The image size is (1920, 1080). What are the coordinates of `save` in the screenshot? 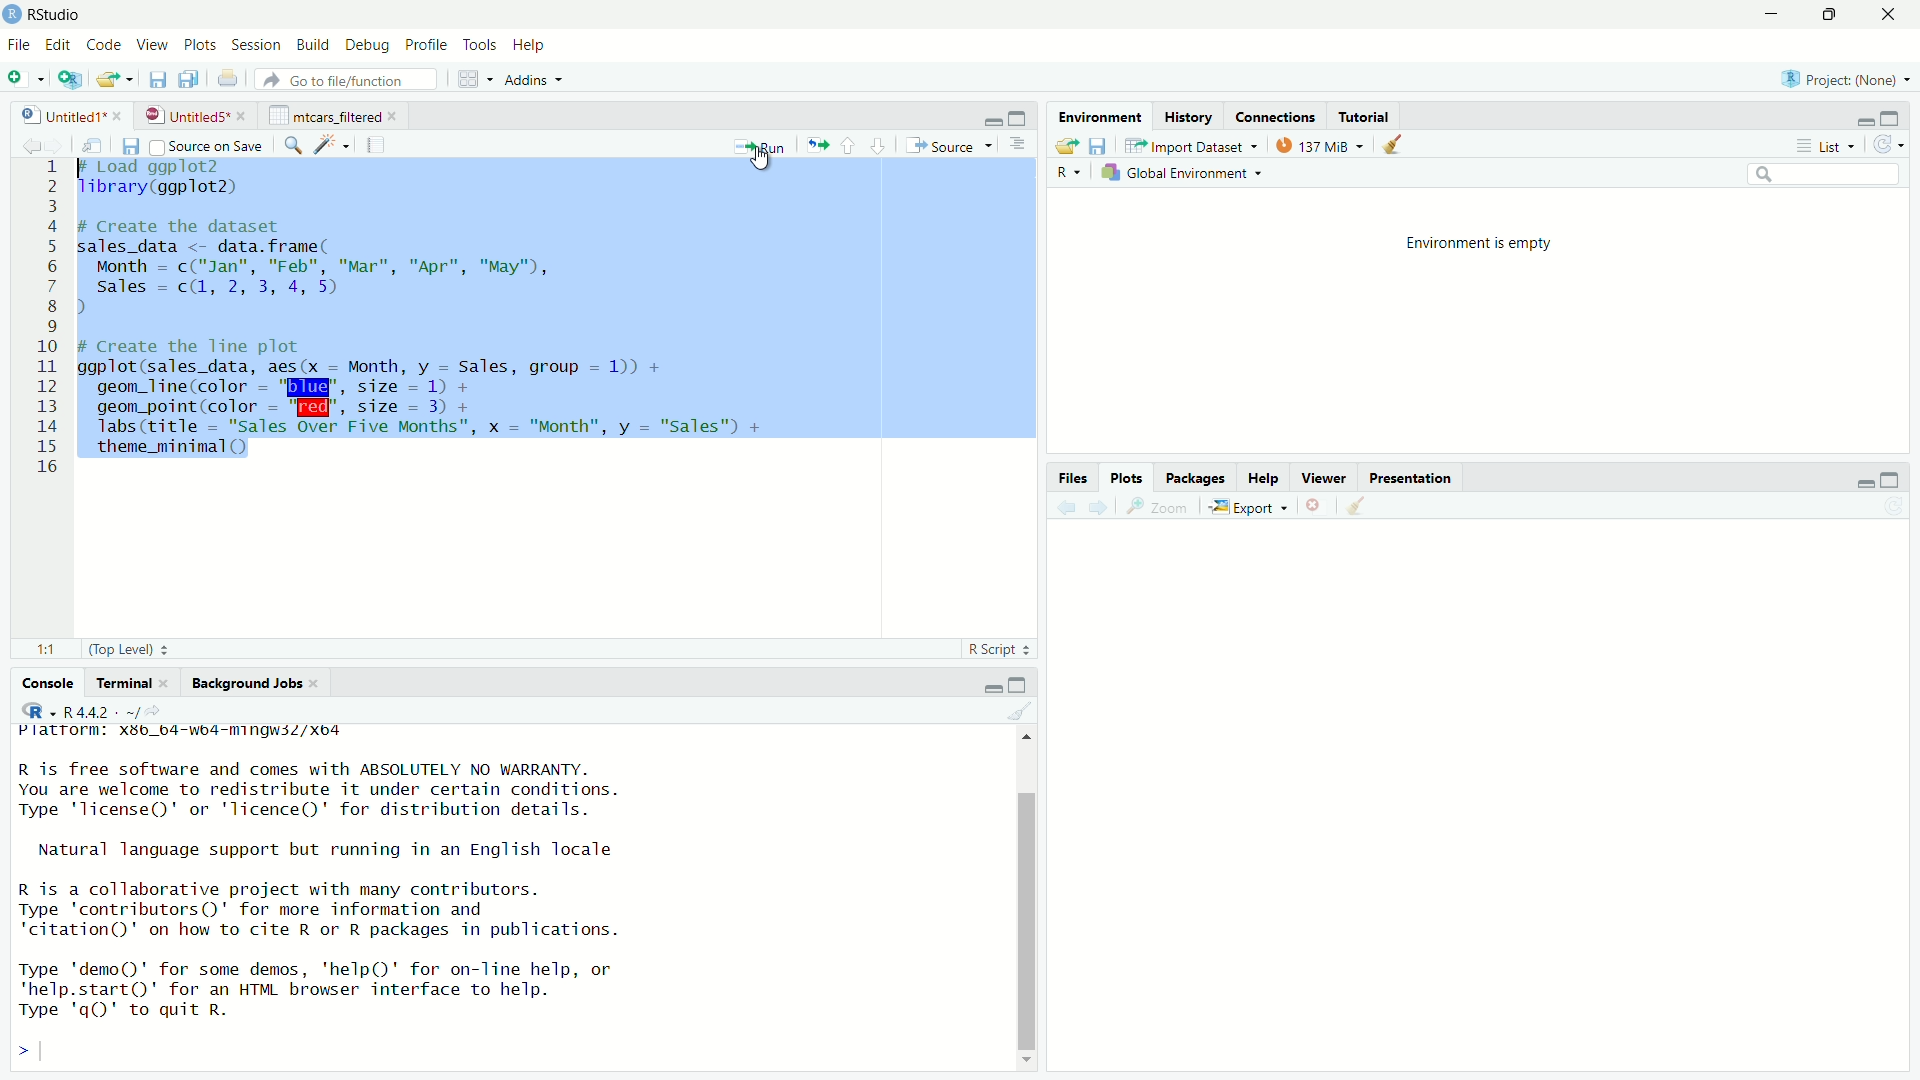 It's located at (133, 147).